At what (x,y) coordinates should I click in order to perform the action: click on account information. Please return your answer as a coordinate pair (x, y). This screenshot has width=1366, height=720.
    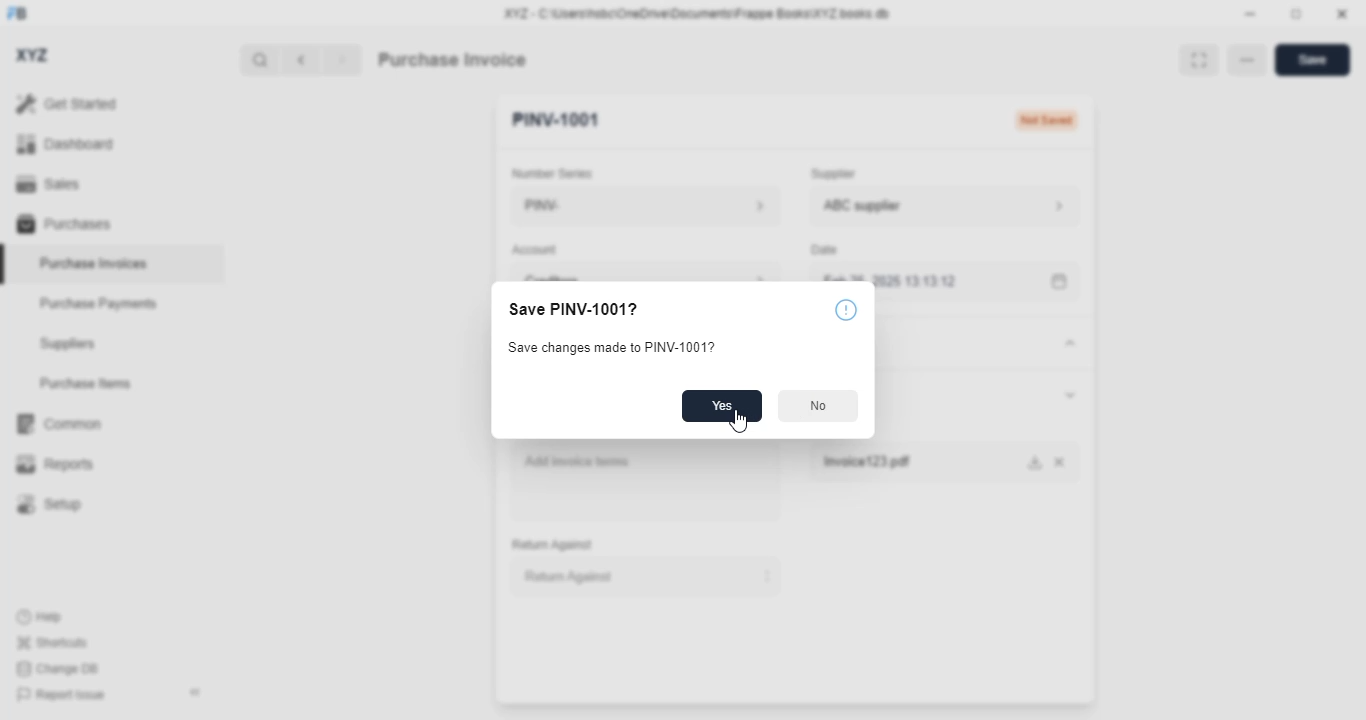
    Looking at the image, I should click on (753, 272).